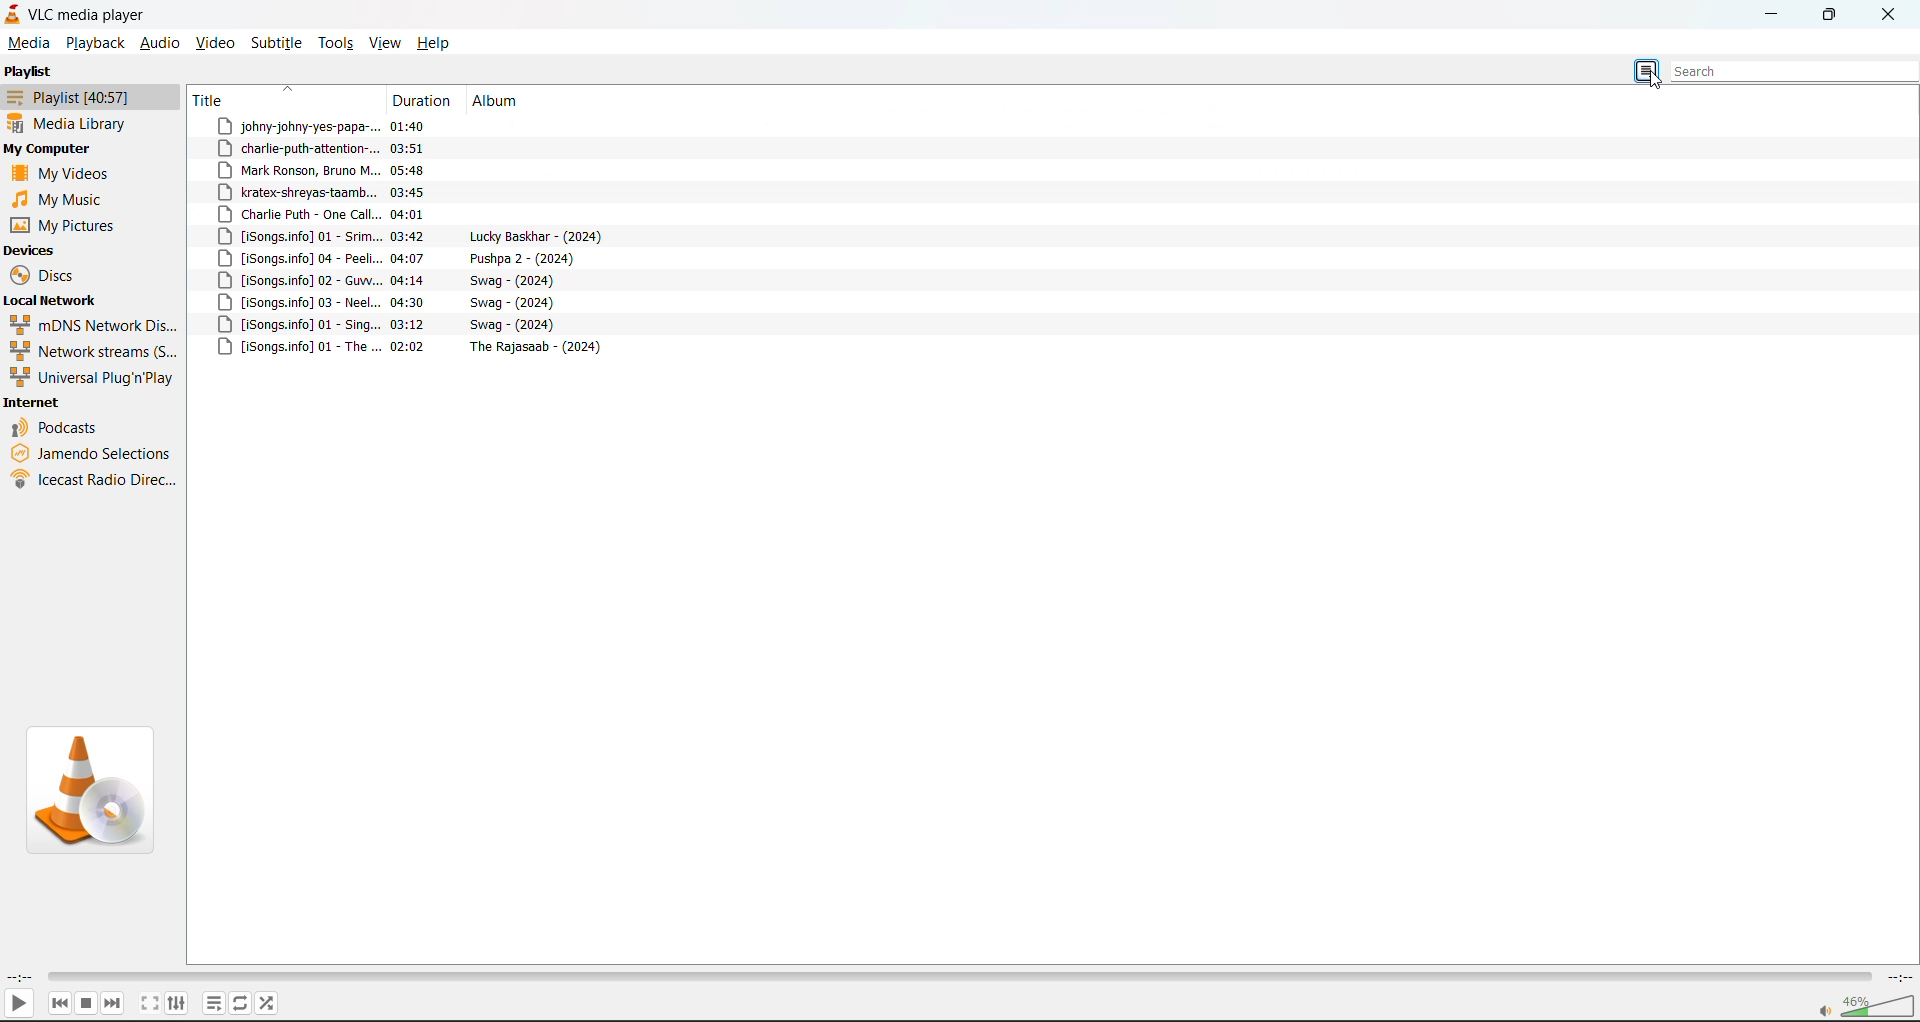 The width and height of the screenshot is (1920, 1022). Describe the element at coordinates (54, 300) in the screenshot. I see `local network` at that location.